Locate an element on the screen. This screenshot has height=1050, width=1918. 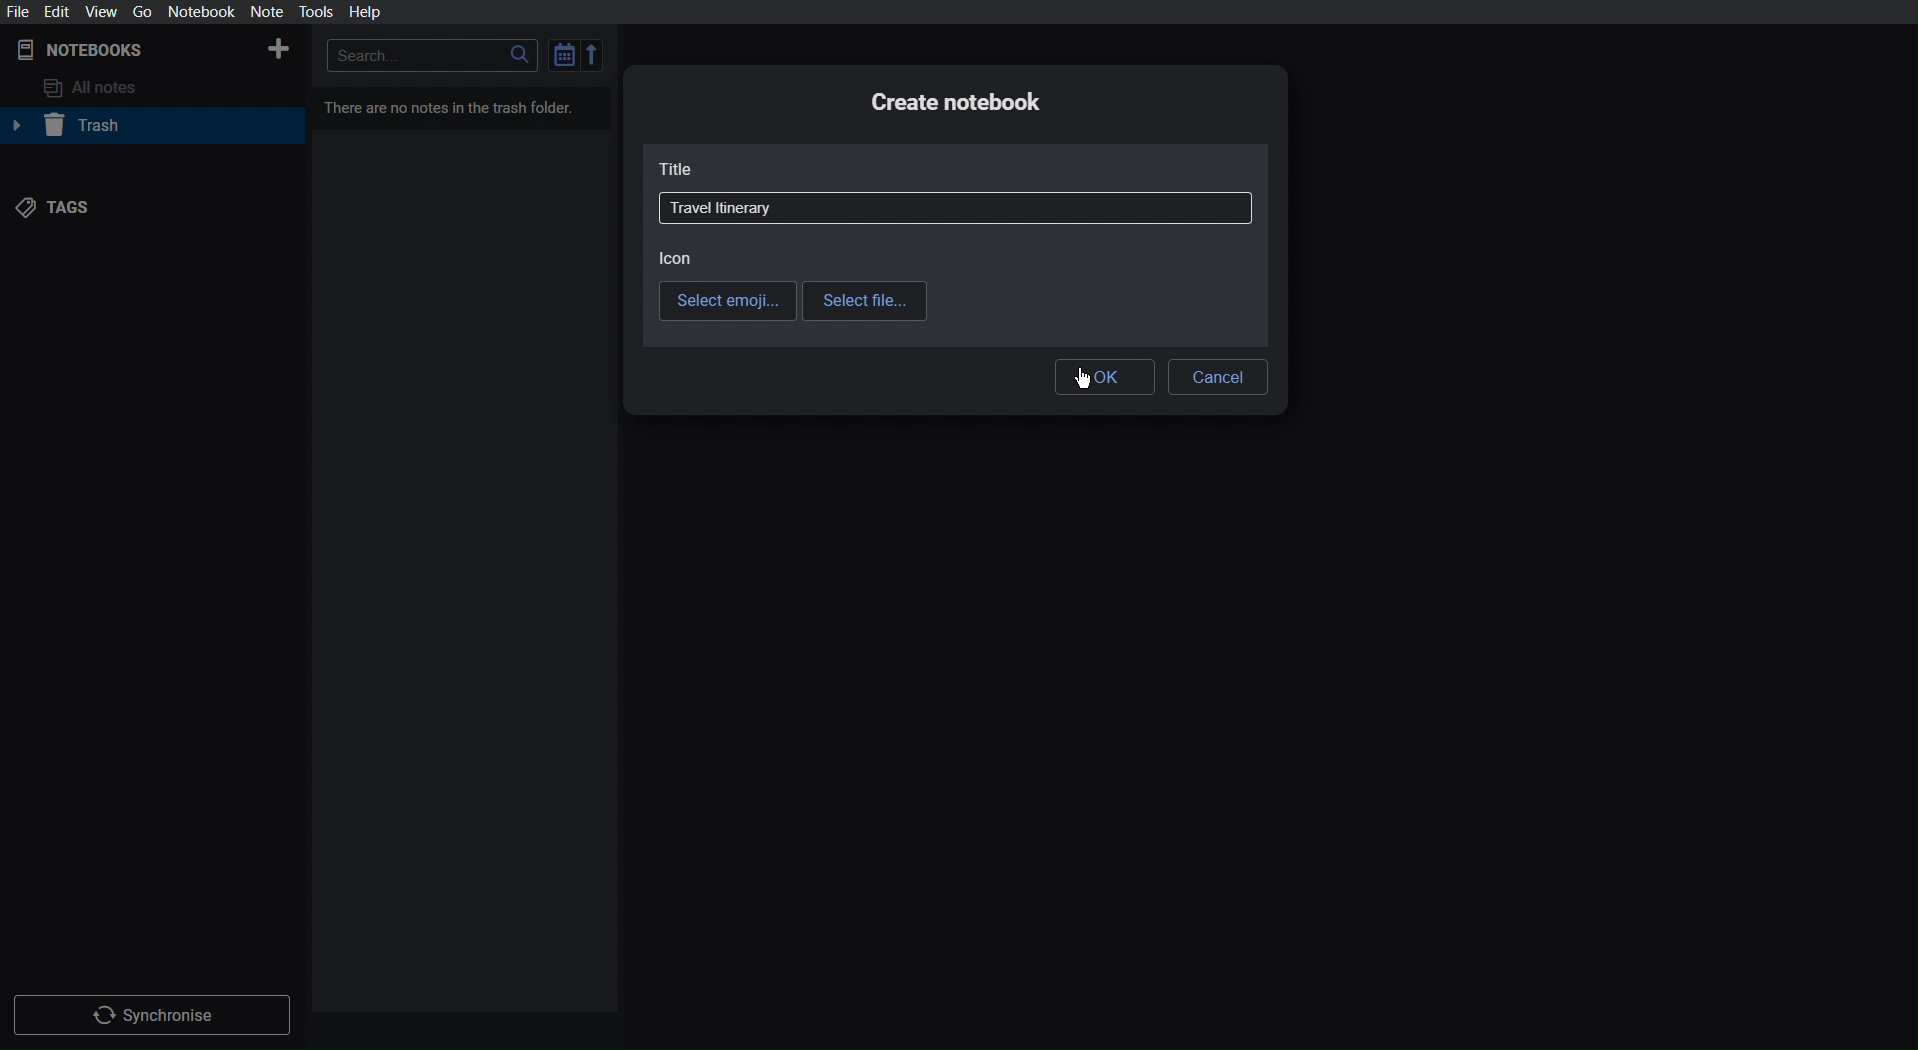
All notes is located at coordinates (88, 88).